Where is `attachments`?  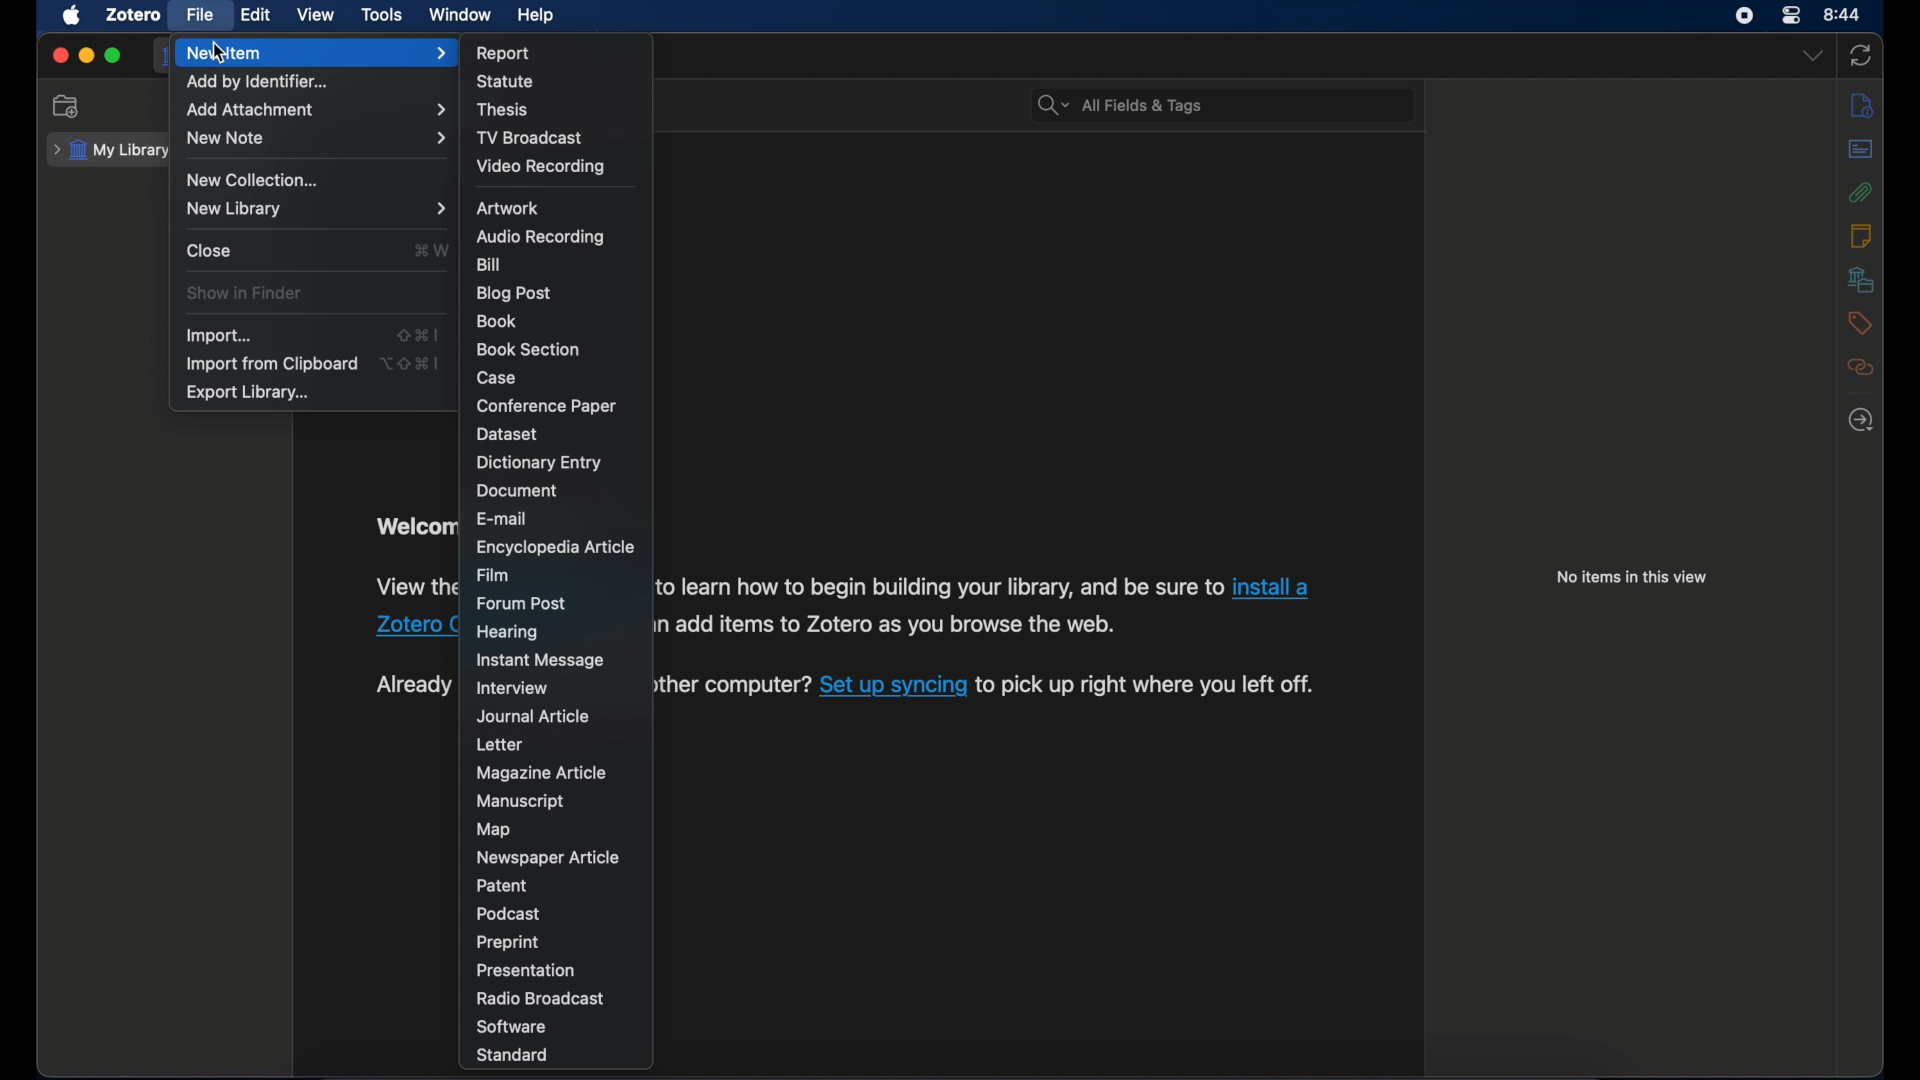
attachments is located at coordinates (1861, 192).